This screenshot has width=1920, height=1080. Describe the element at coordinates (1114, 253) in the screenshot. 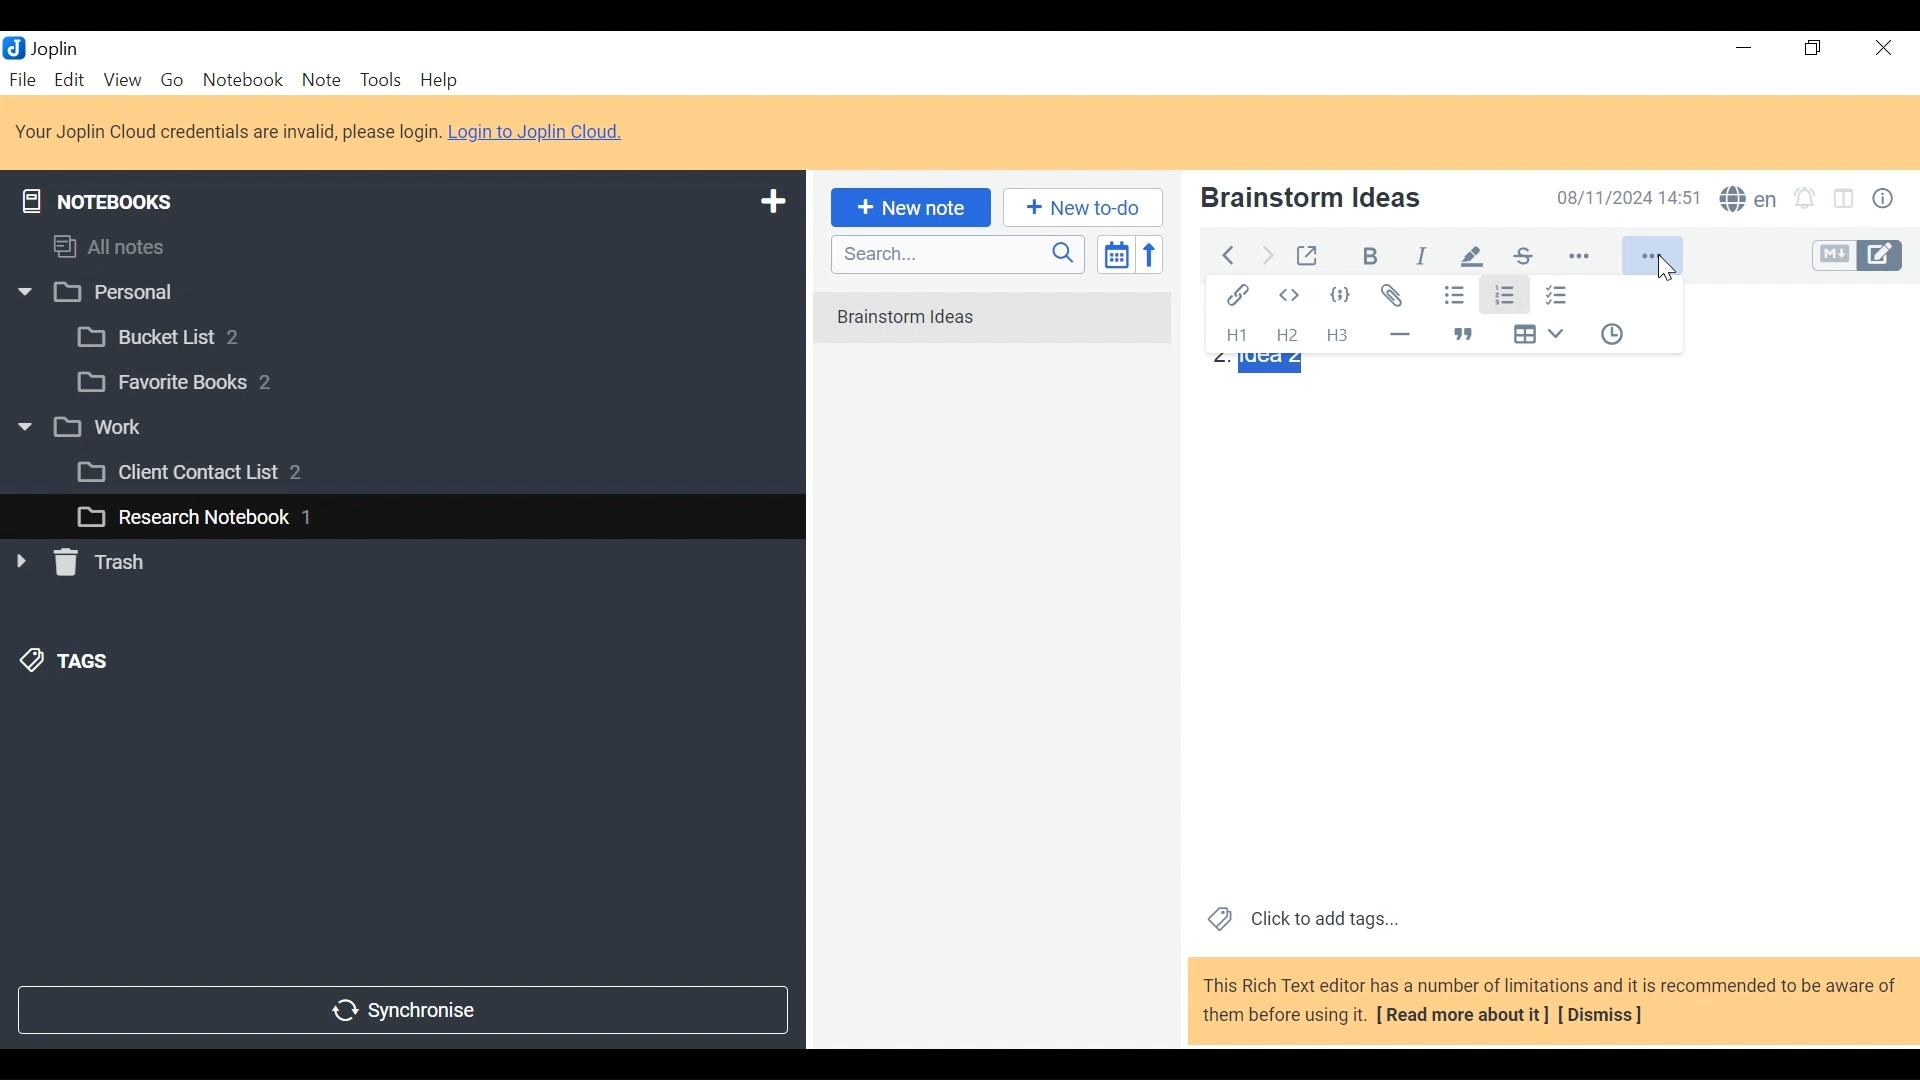

I see `Toggle sort order field` at that location.